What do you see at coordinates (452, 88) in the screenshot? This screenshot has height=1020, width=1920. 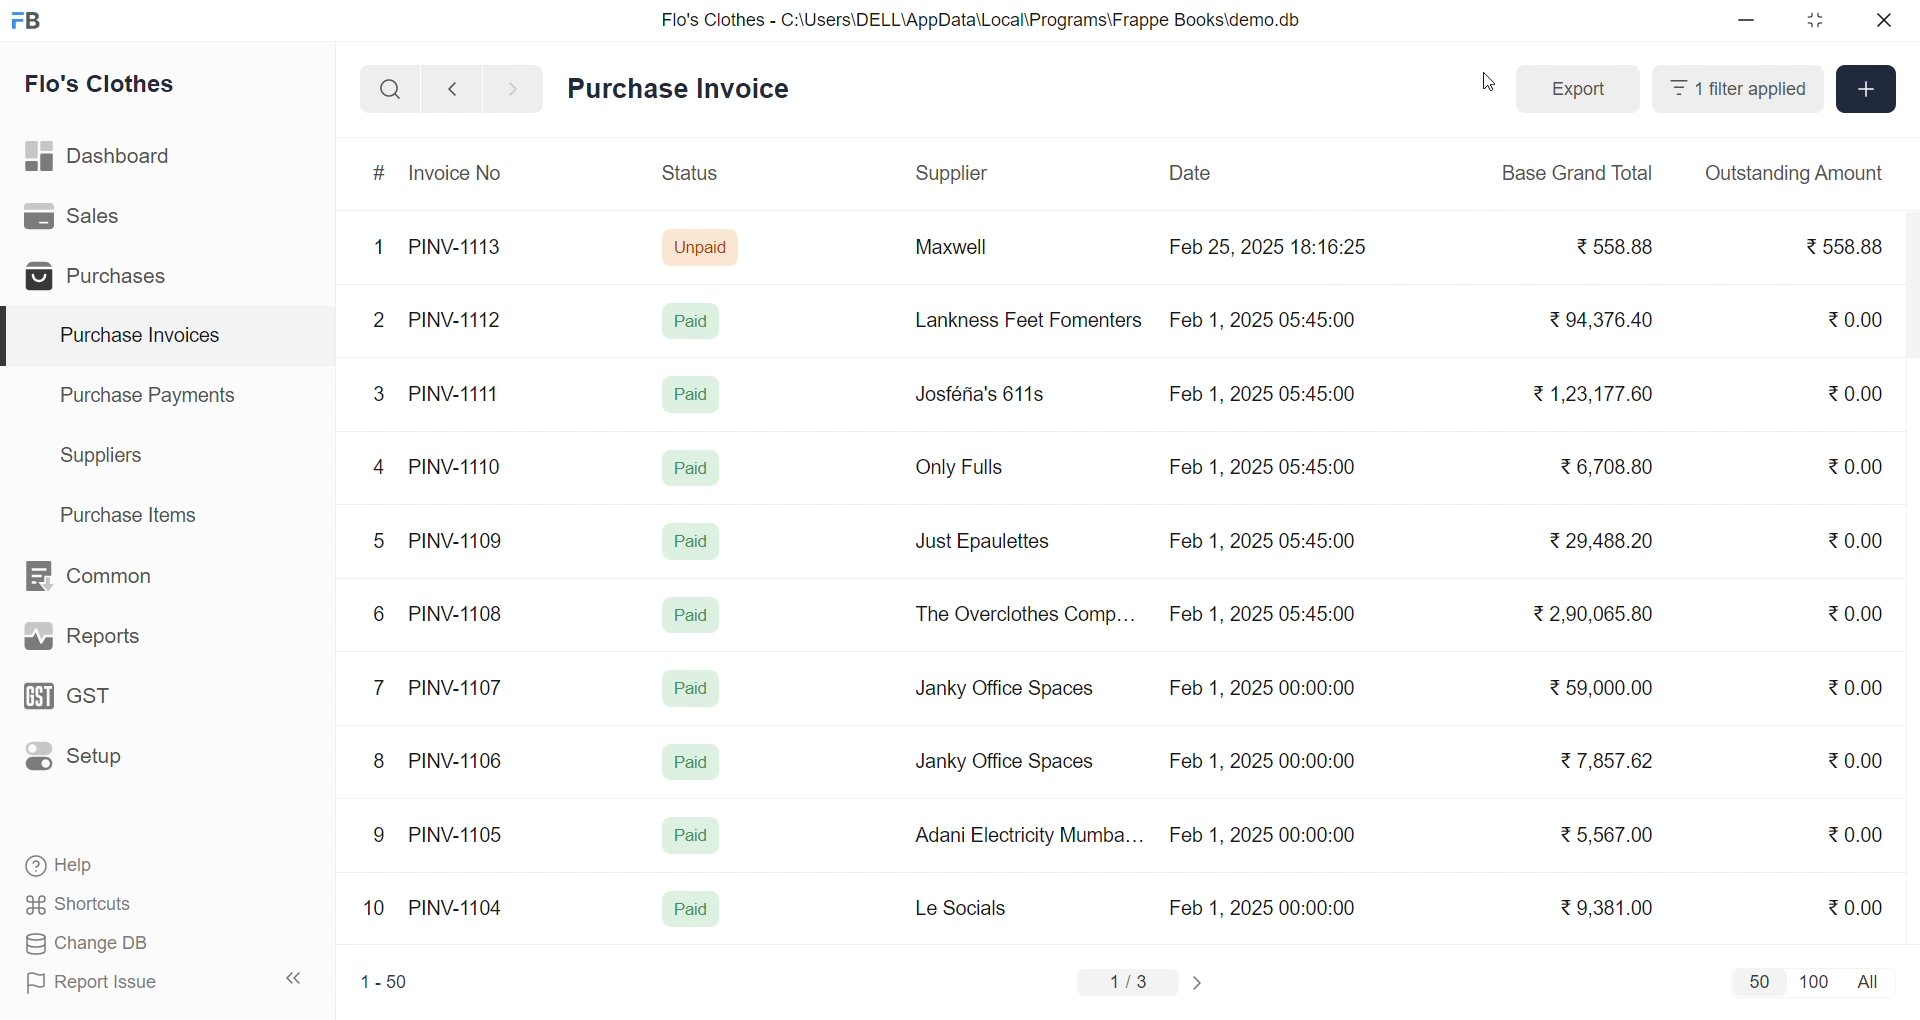 I see `navigate backward` at bounding box center [452, 88].